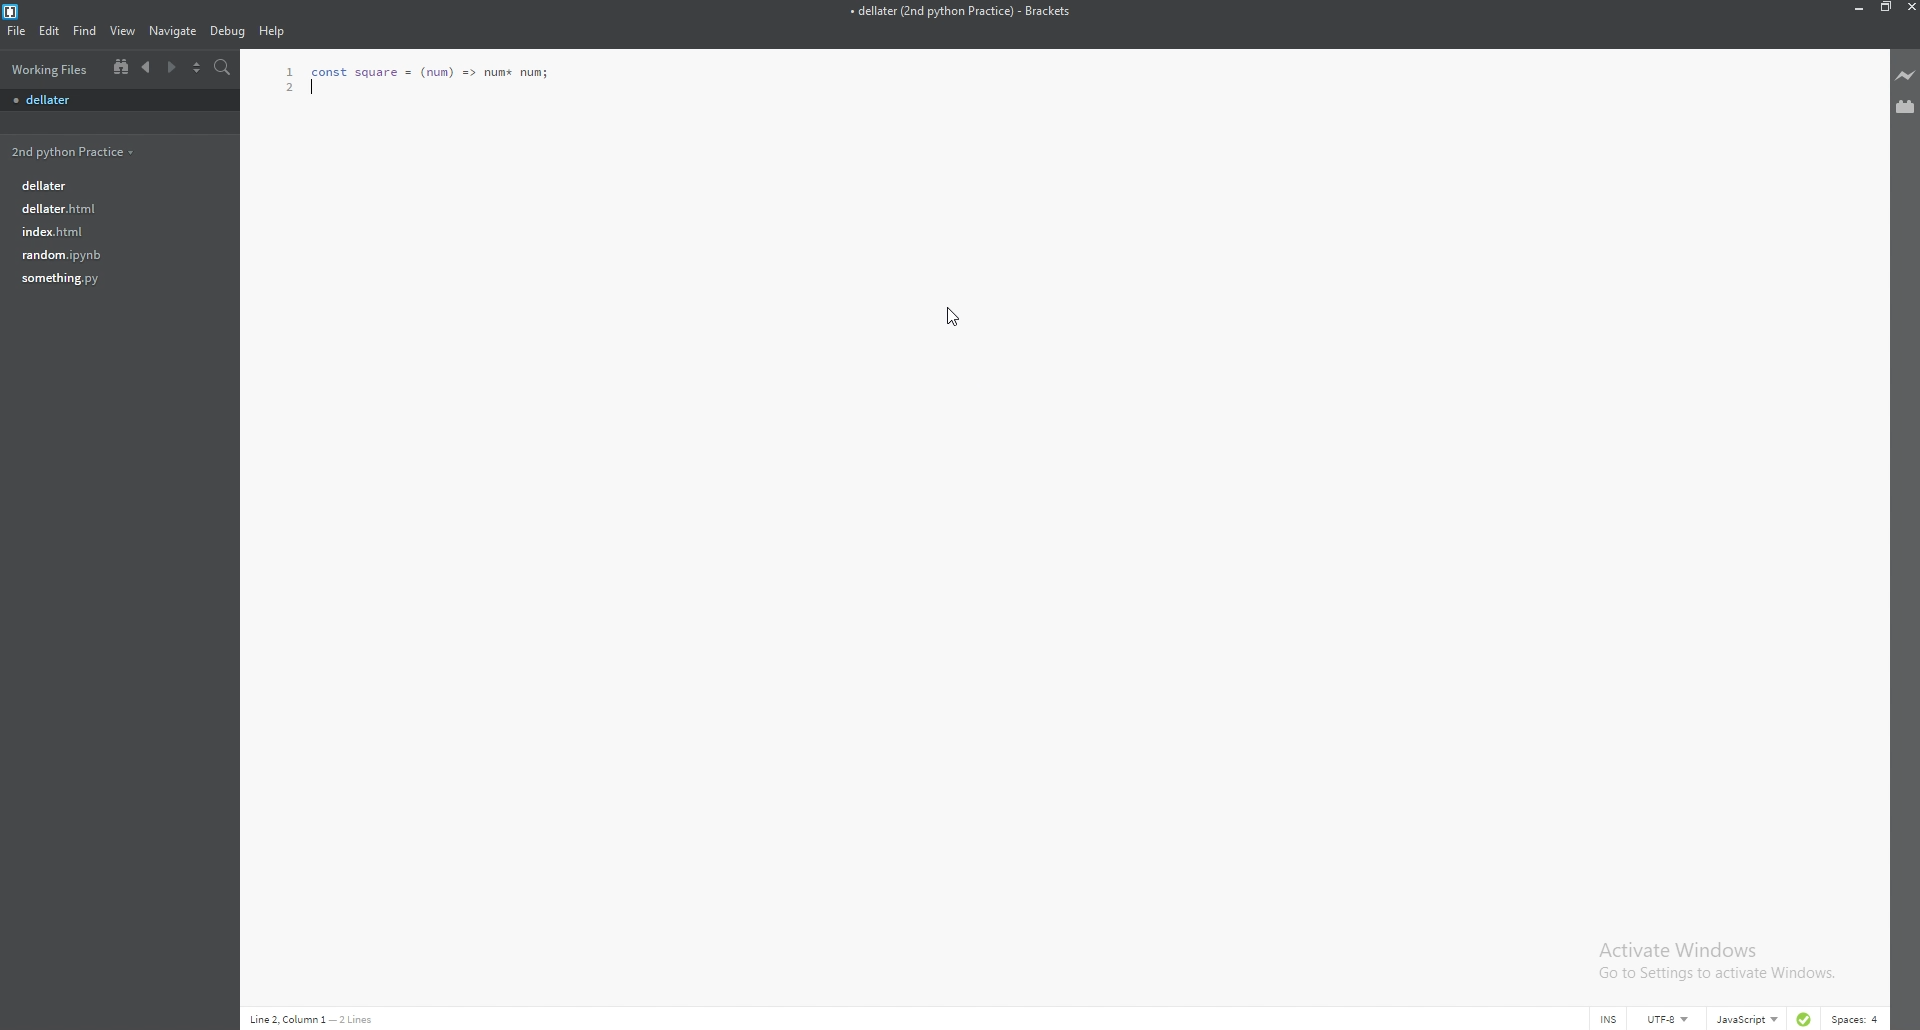 The width and height of the screenshot is (1920, 1030). Describe the element at coordinates (146, 67) in the screenshot. I see `previous` at that location.